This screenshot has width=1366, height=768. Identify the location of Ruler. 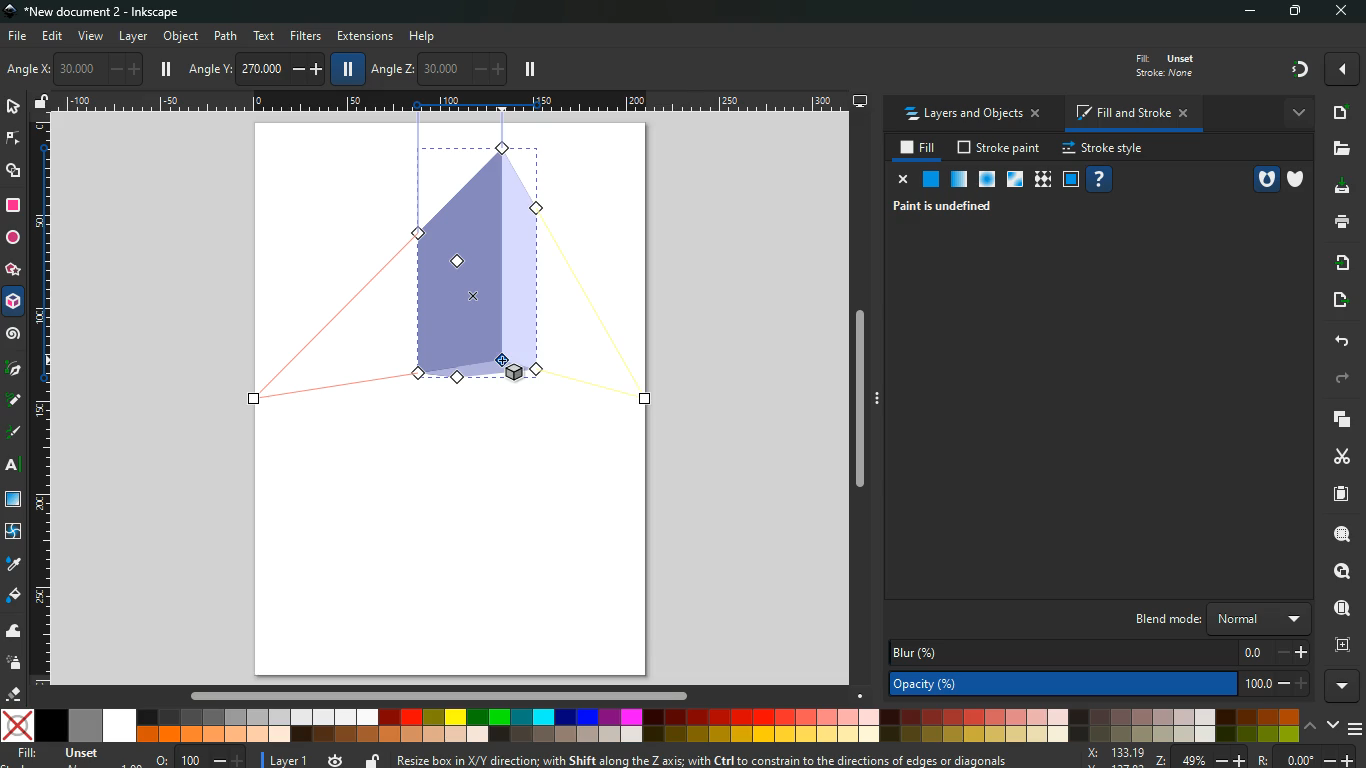
(39, 400).